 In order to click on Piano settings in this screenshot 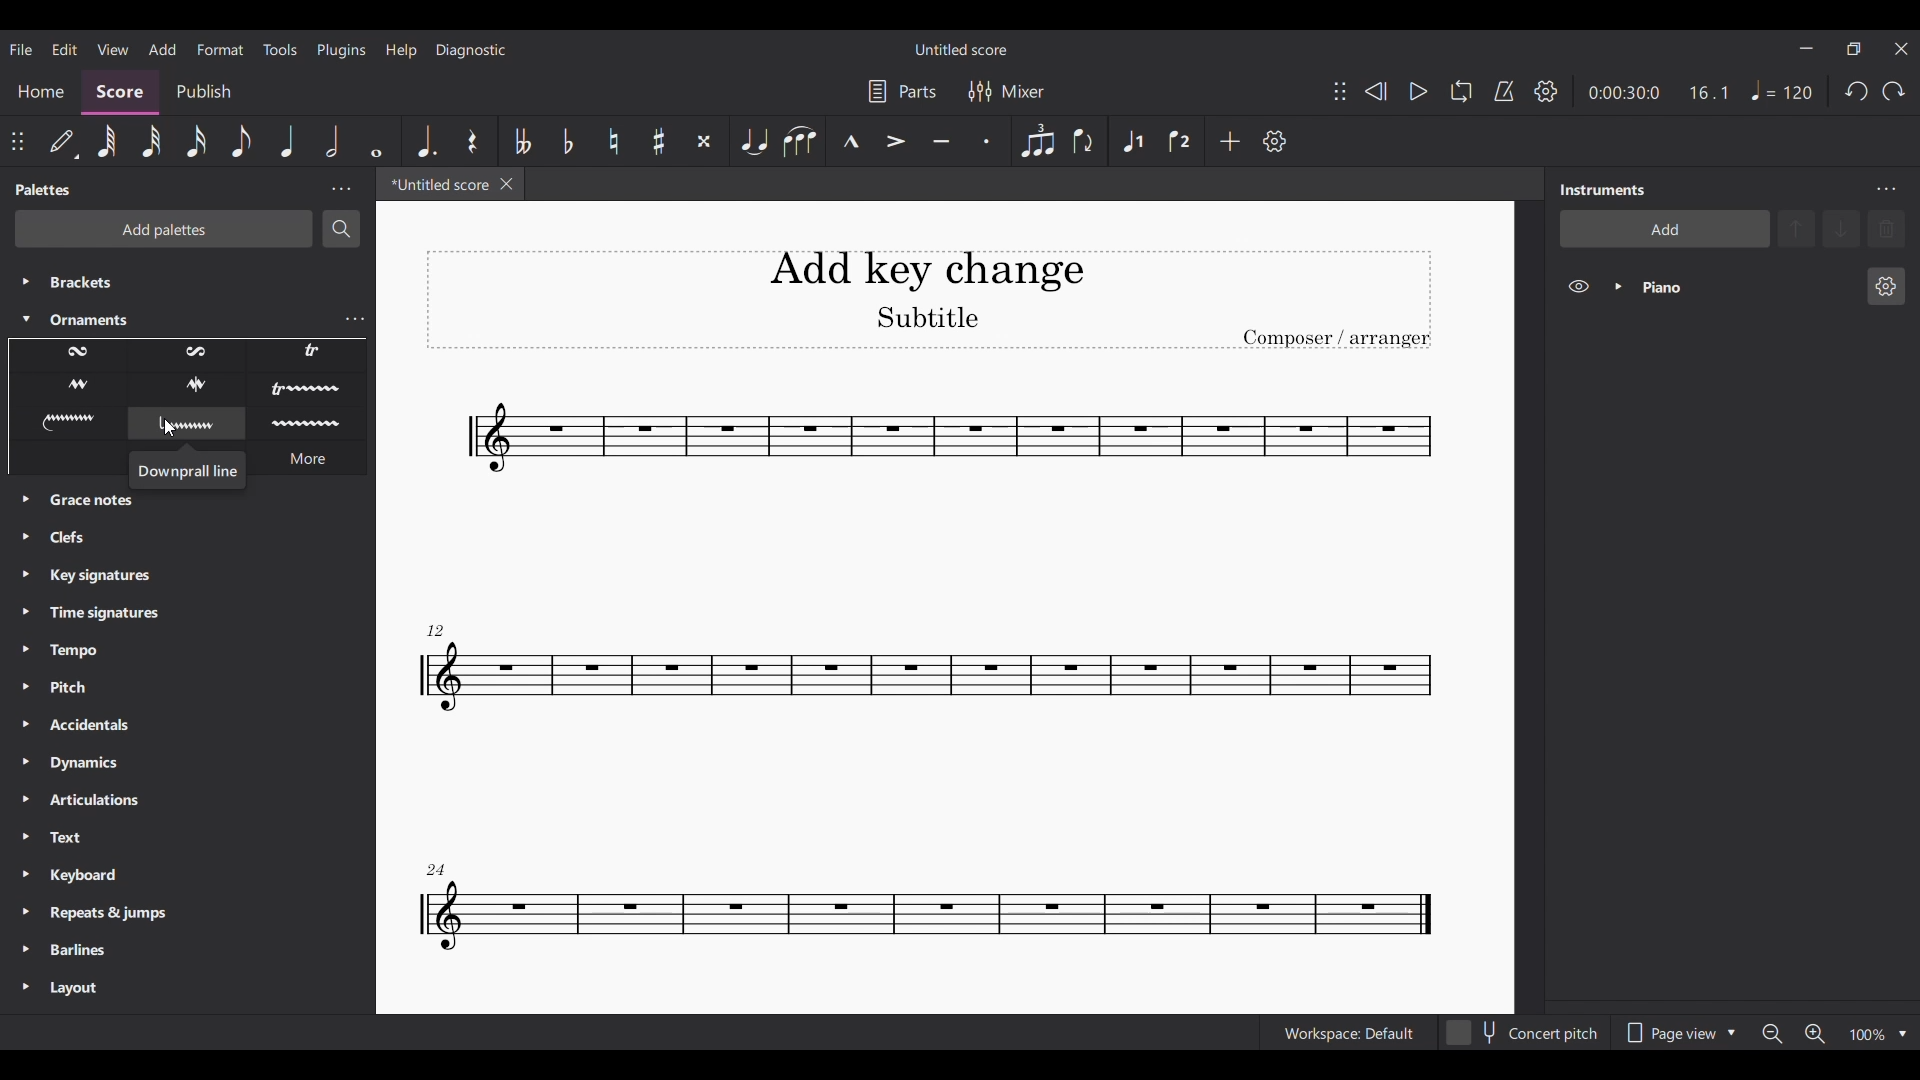, I will do `click(1887, 286)`.